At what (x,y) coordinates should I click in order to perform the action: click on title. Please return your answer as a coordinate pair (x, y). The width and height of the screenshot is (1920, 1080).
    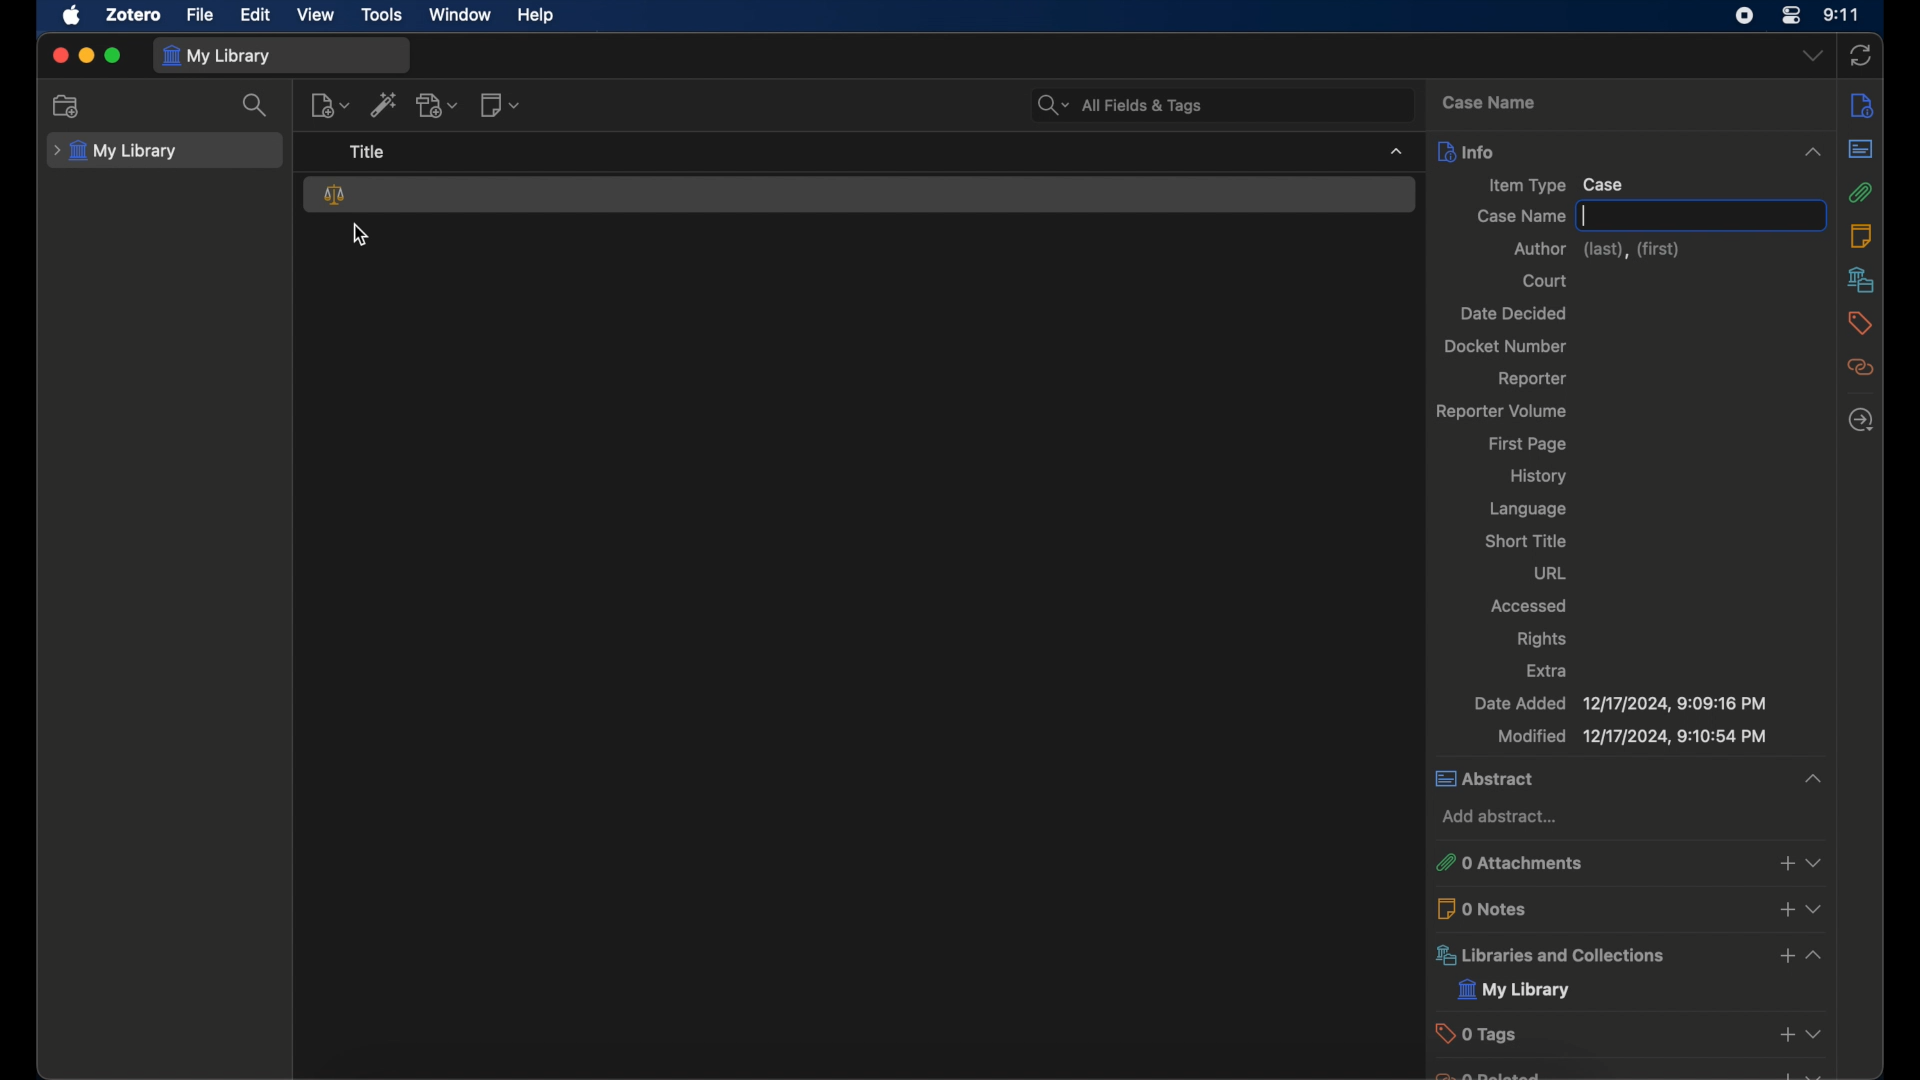
    Looking at the image, I should click on (367, 151).